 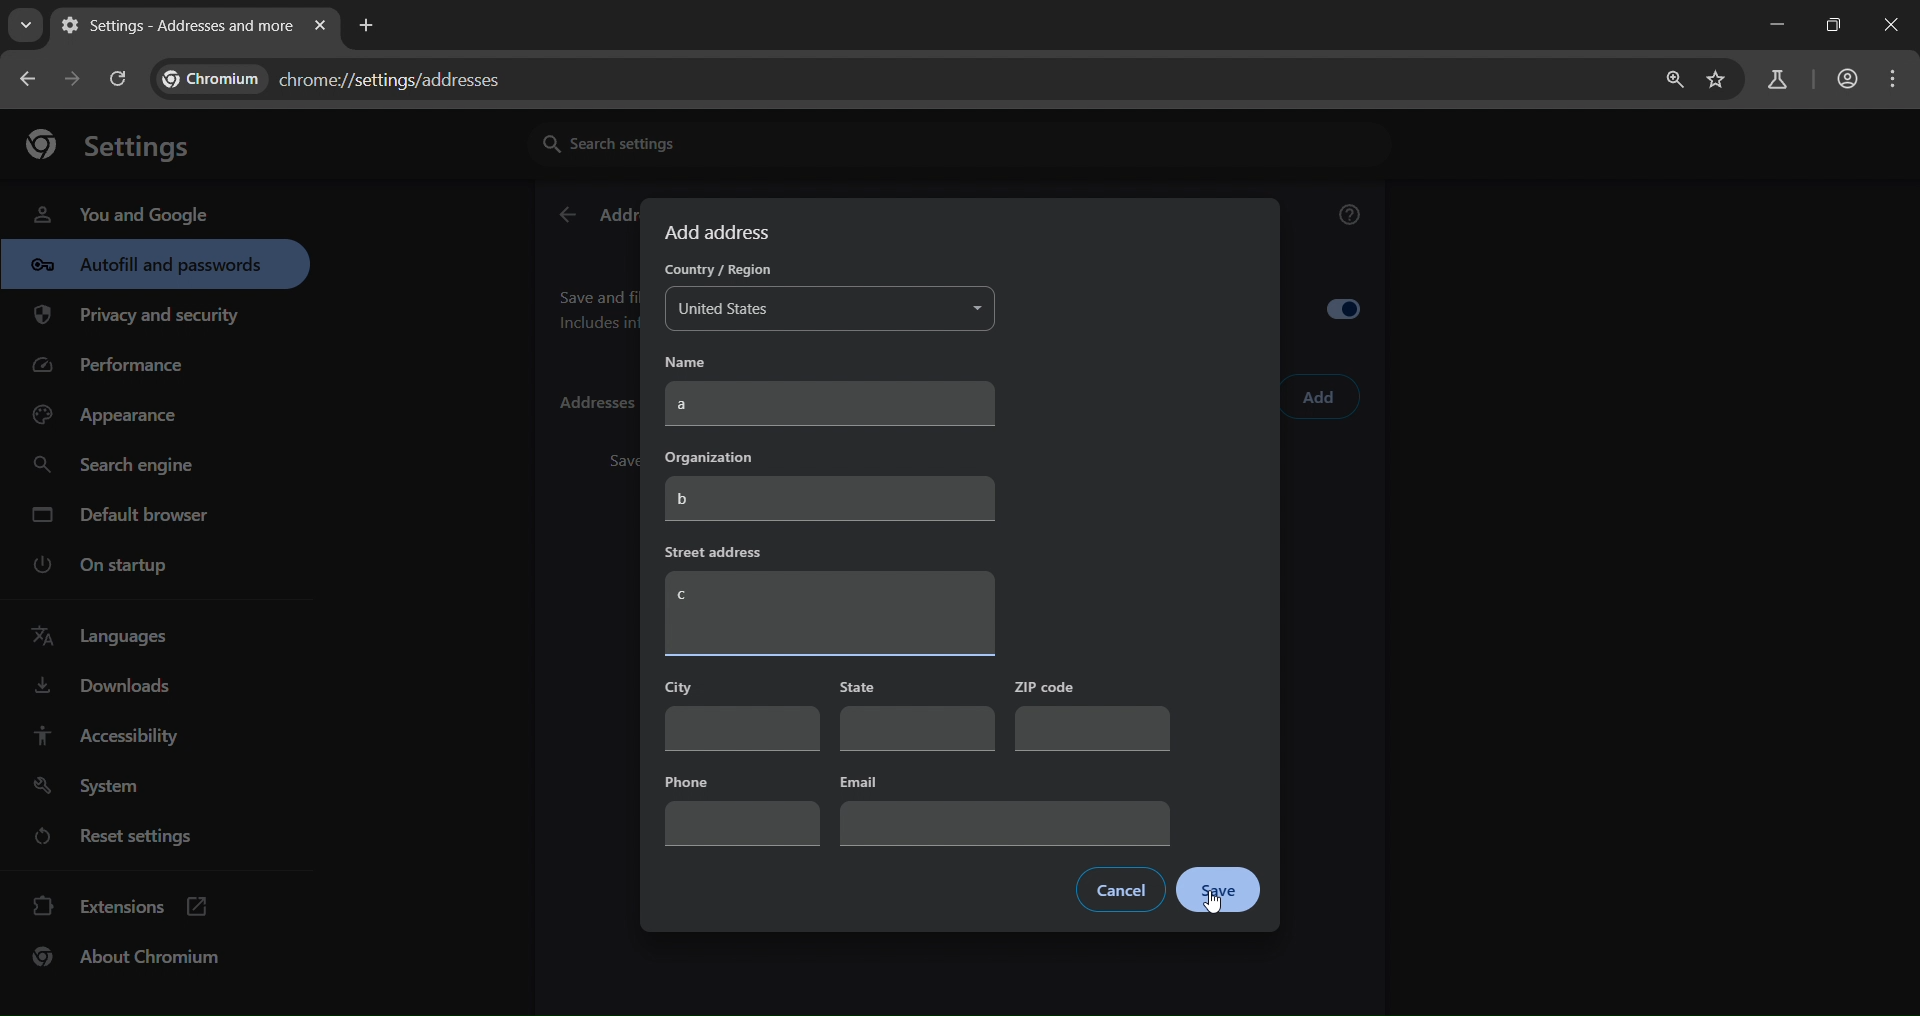 What do you see at coordinates (1308, 410) in the screenshot?
I see `cursor` at bounding box center [1308, 410].